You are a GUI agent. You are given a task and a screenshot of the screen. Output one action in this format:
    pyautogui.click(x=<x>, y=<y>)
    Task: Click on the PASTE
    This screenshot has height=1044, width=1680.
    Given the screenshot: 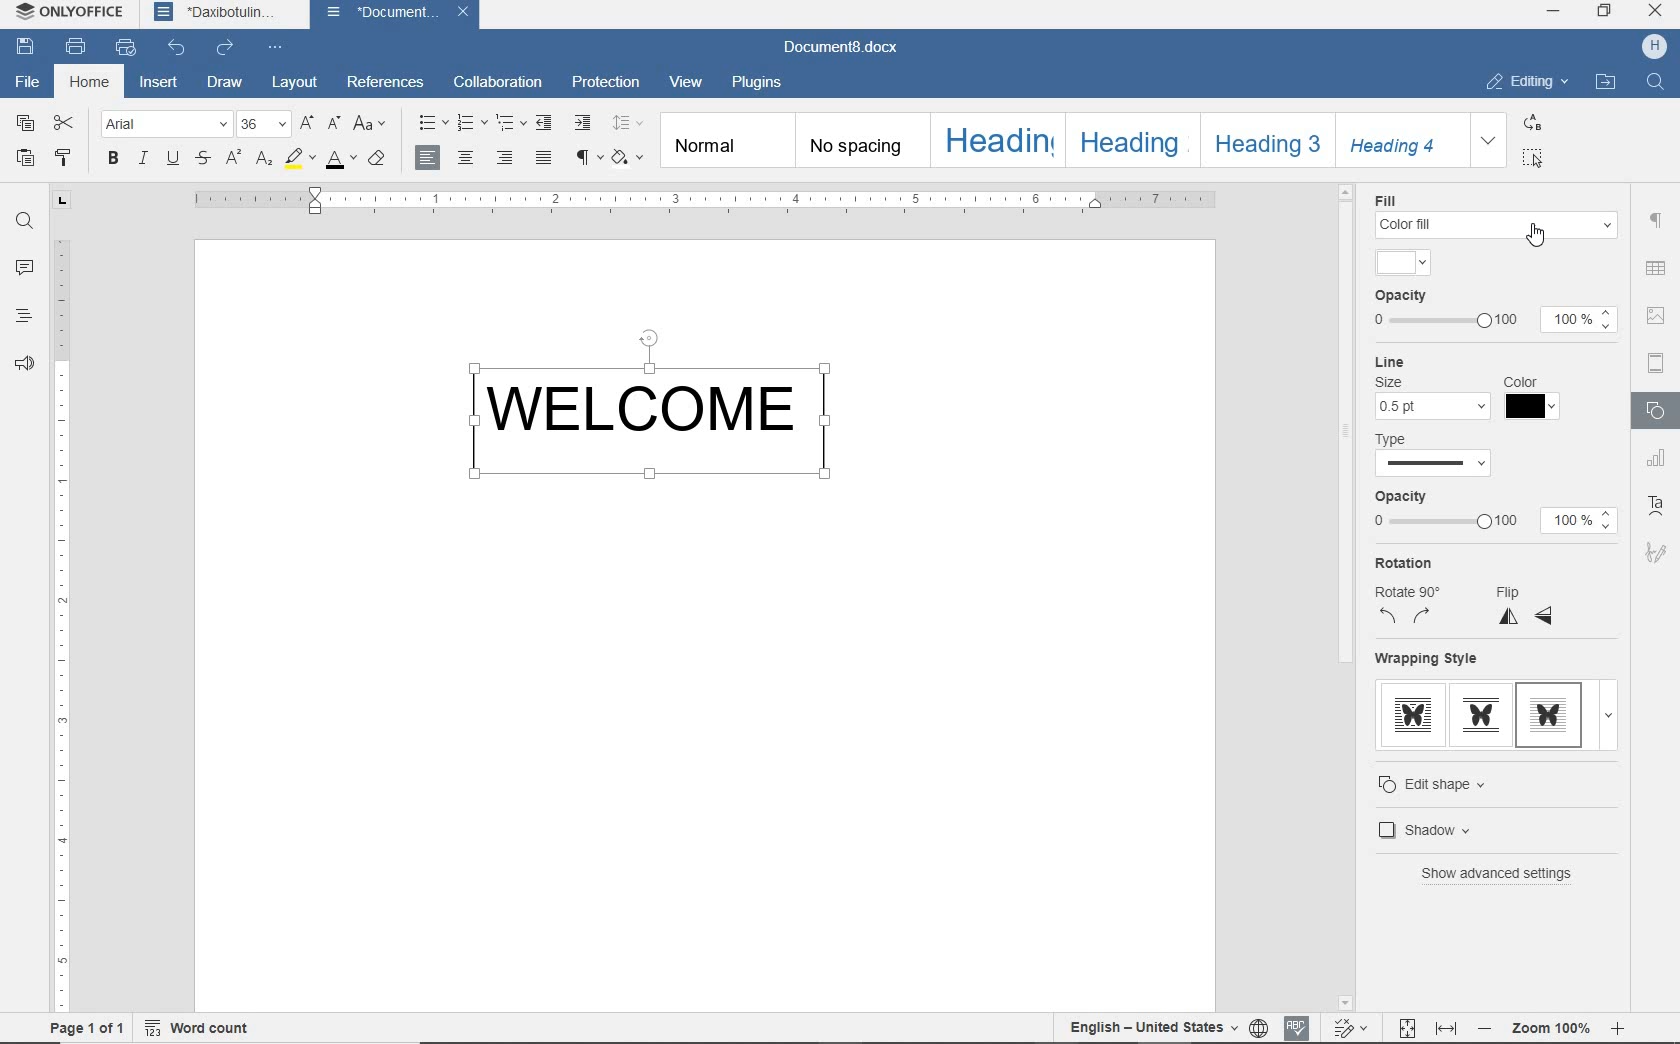 What is the action you would take?
    pyautogui.click(x=26, y=157)
    